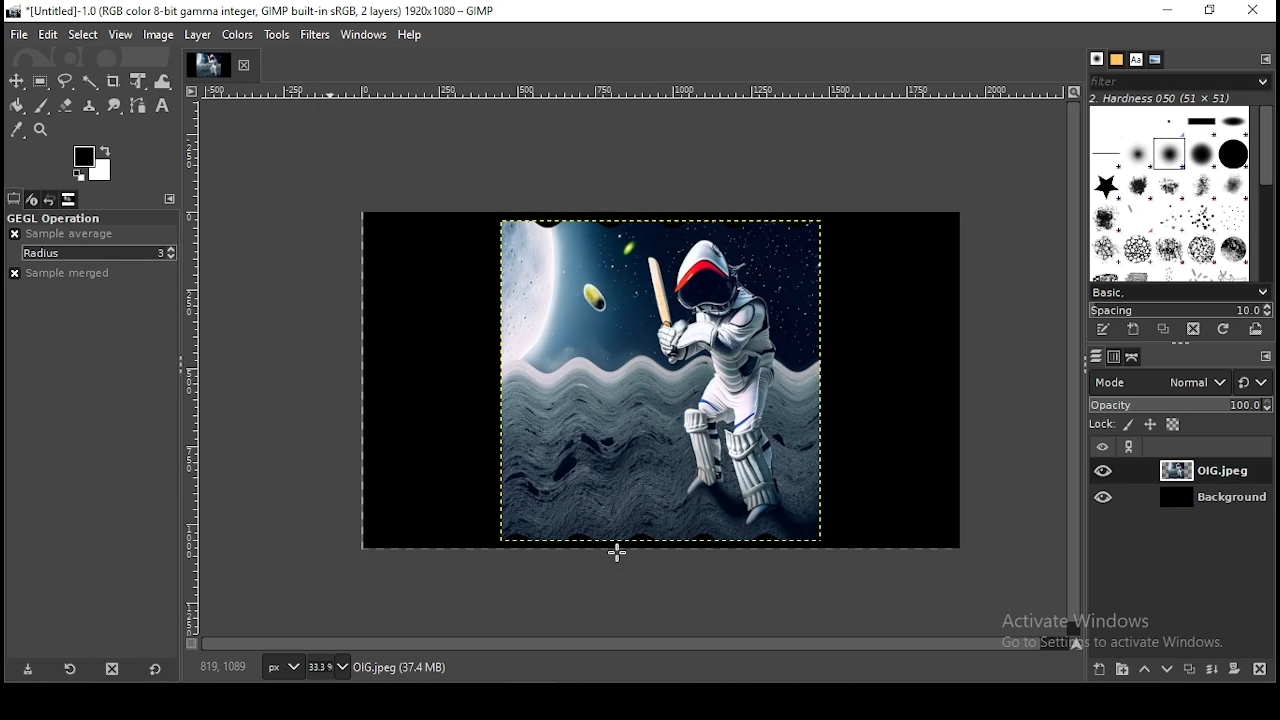  What do you see at coordinates (239, 35) in the screenshot?
I see `colors` at bounding box center [239, 35].